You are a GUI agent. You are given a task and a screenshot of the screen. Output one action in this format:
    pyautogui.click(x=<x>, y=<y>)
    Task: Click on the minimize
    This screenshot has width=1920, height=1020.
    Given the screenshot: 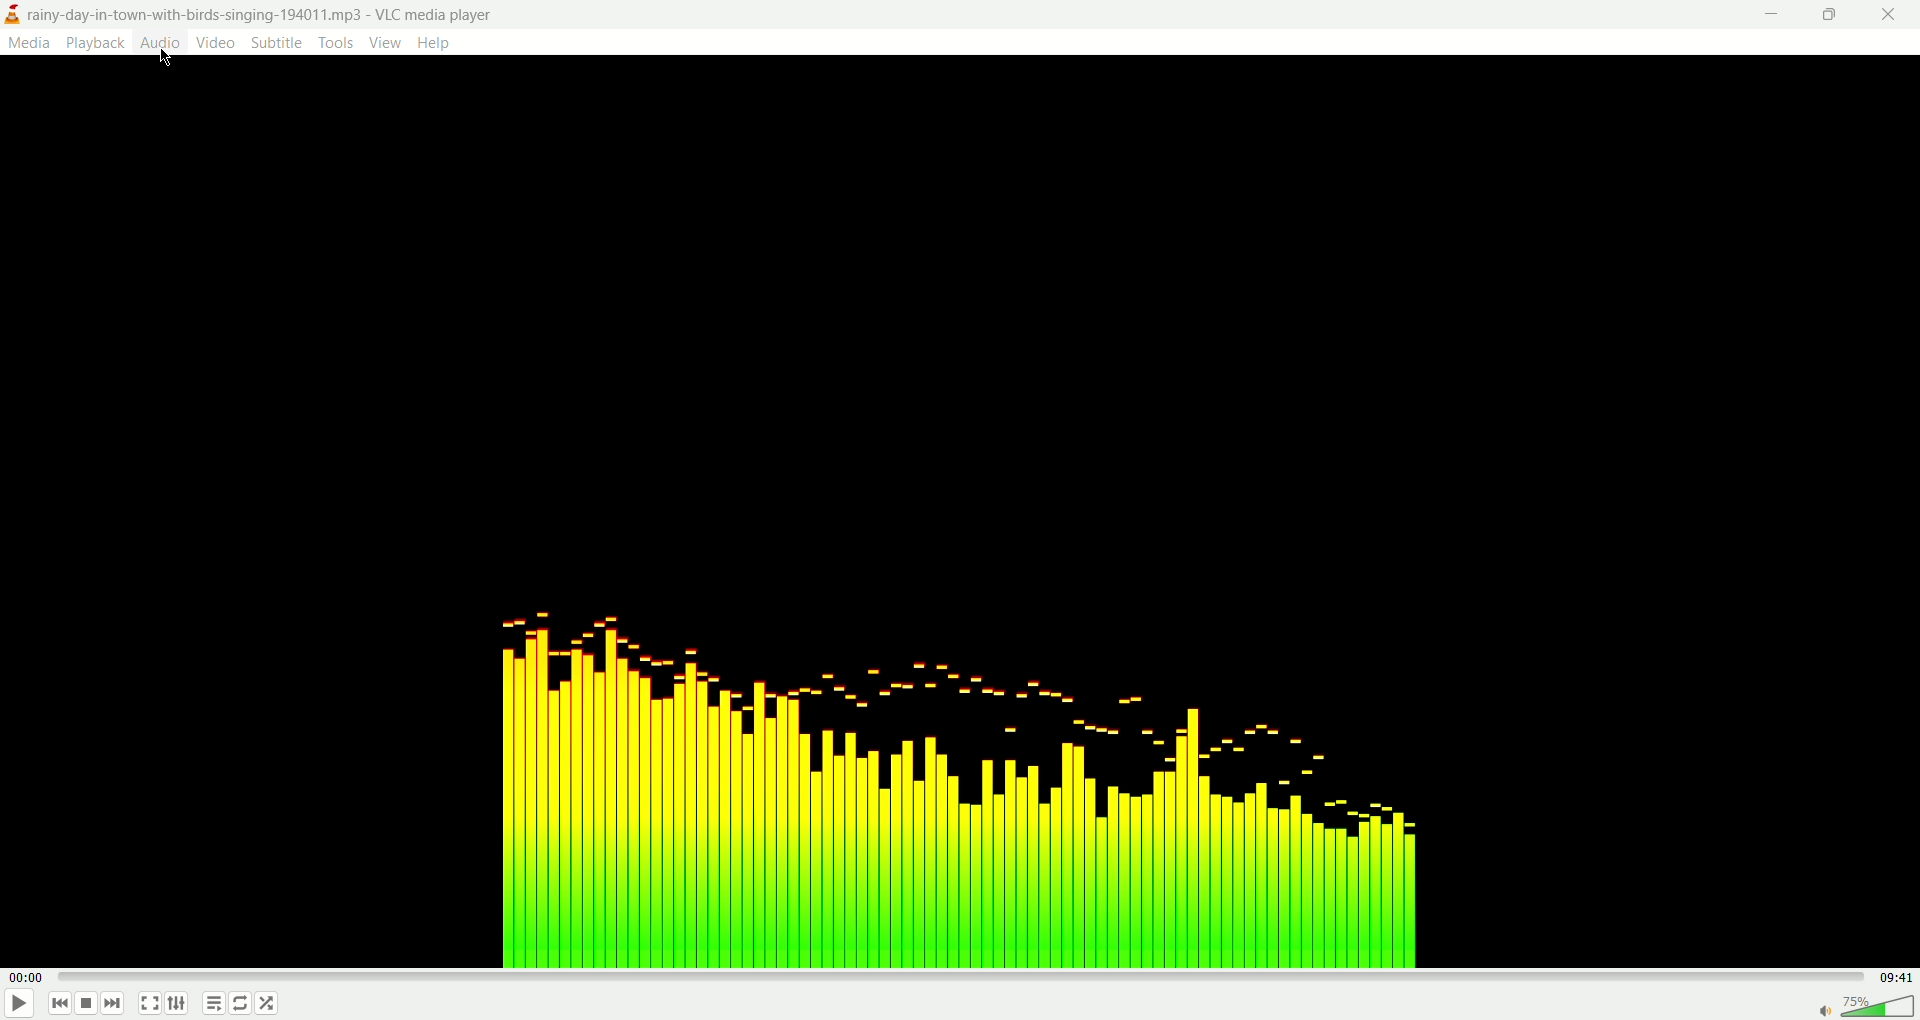 What is the action you would take?
    pyautogui.click(x=1769, y=17)
    